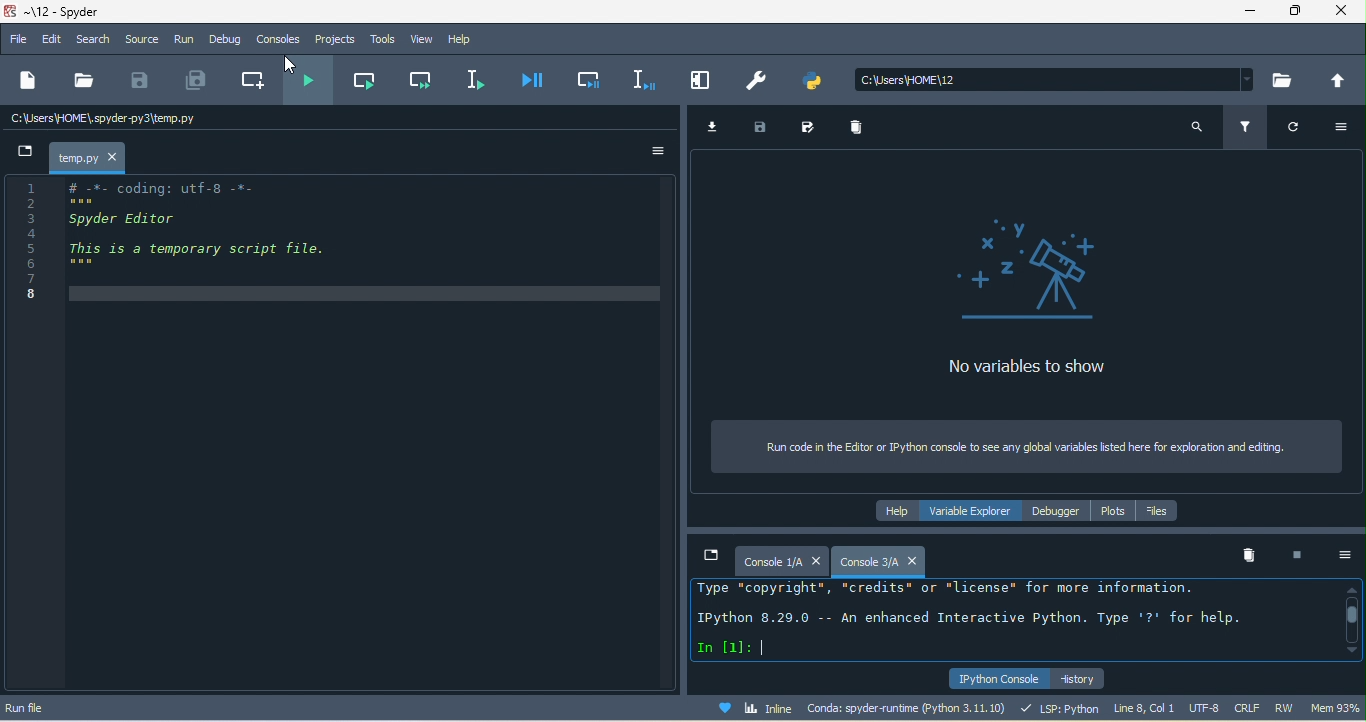  I want to click on mem92%, so click(1333, 709).